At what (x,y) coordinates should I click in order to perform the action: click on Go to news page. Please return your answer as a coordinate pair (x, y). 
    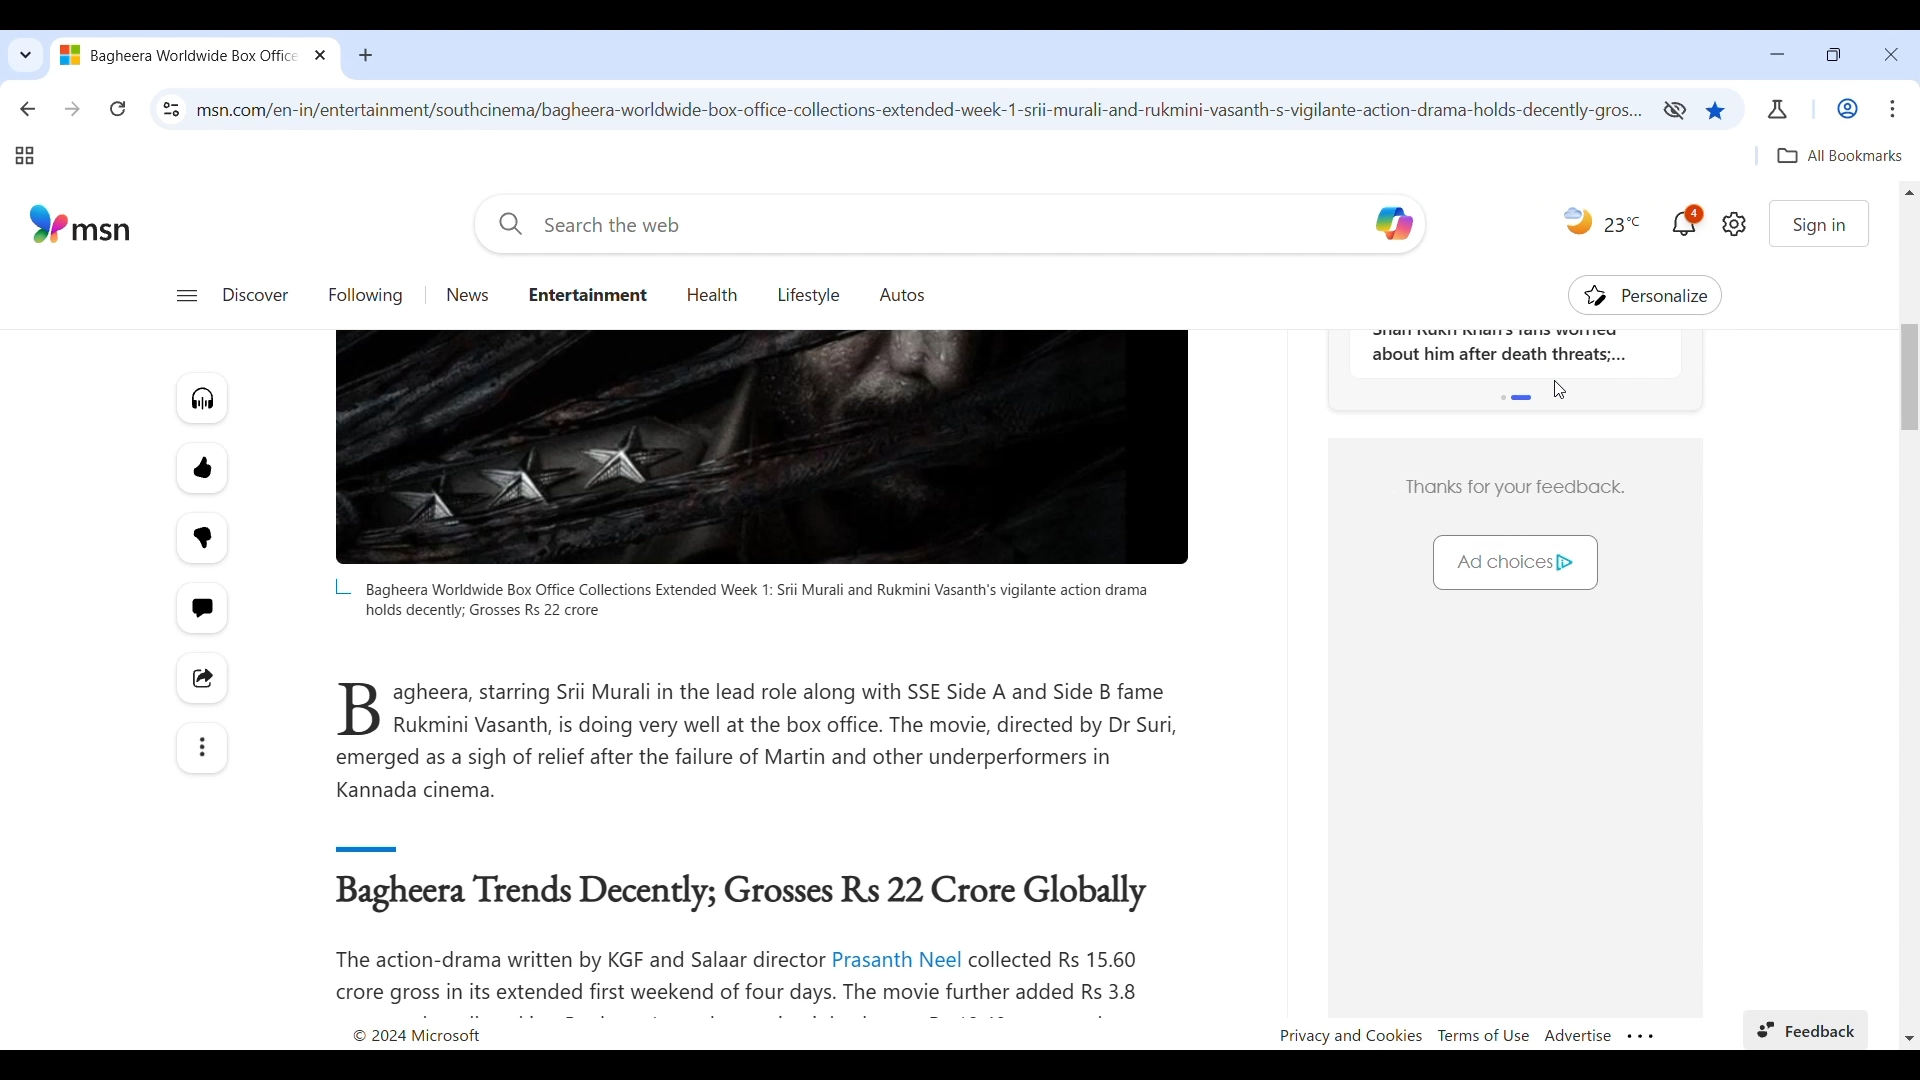
    Looking at the image, I should click on (469, 295).